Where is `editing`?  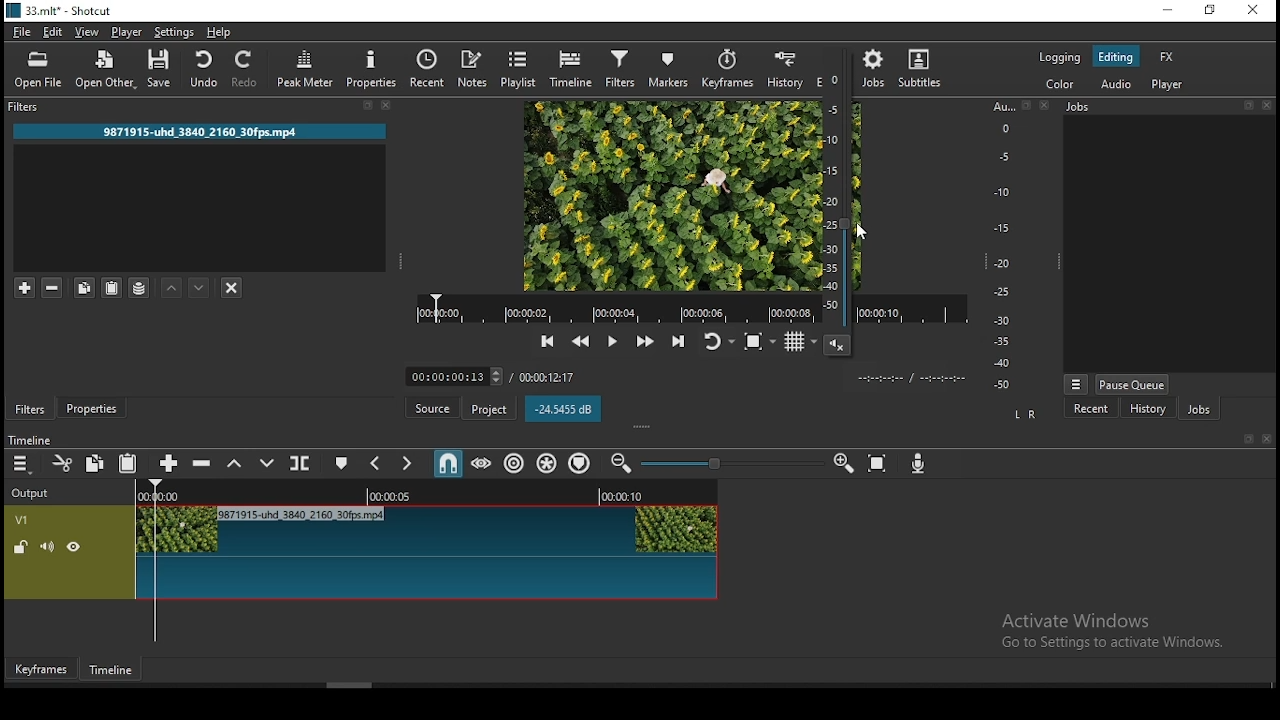 editing is located at coordinates (1117, 57).